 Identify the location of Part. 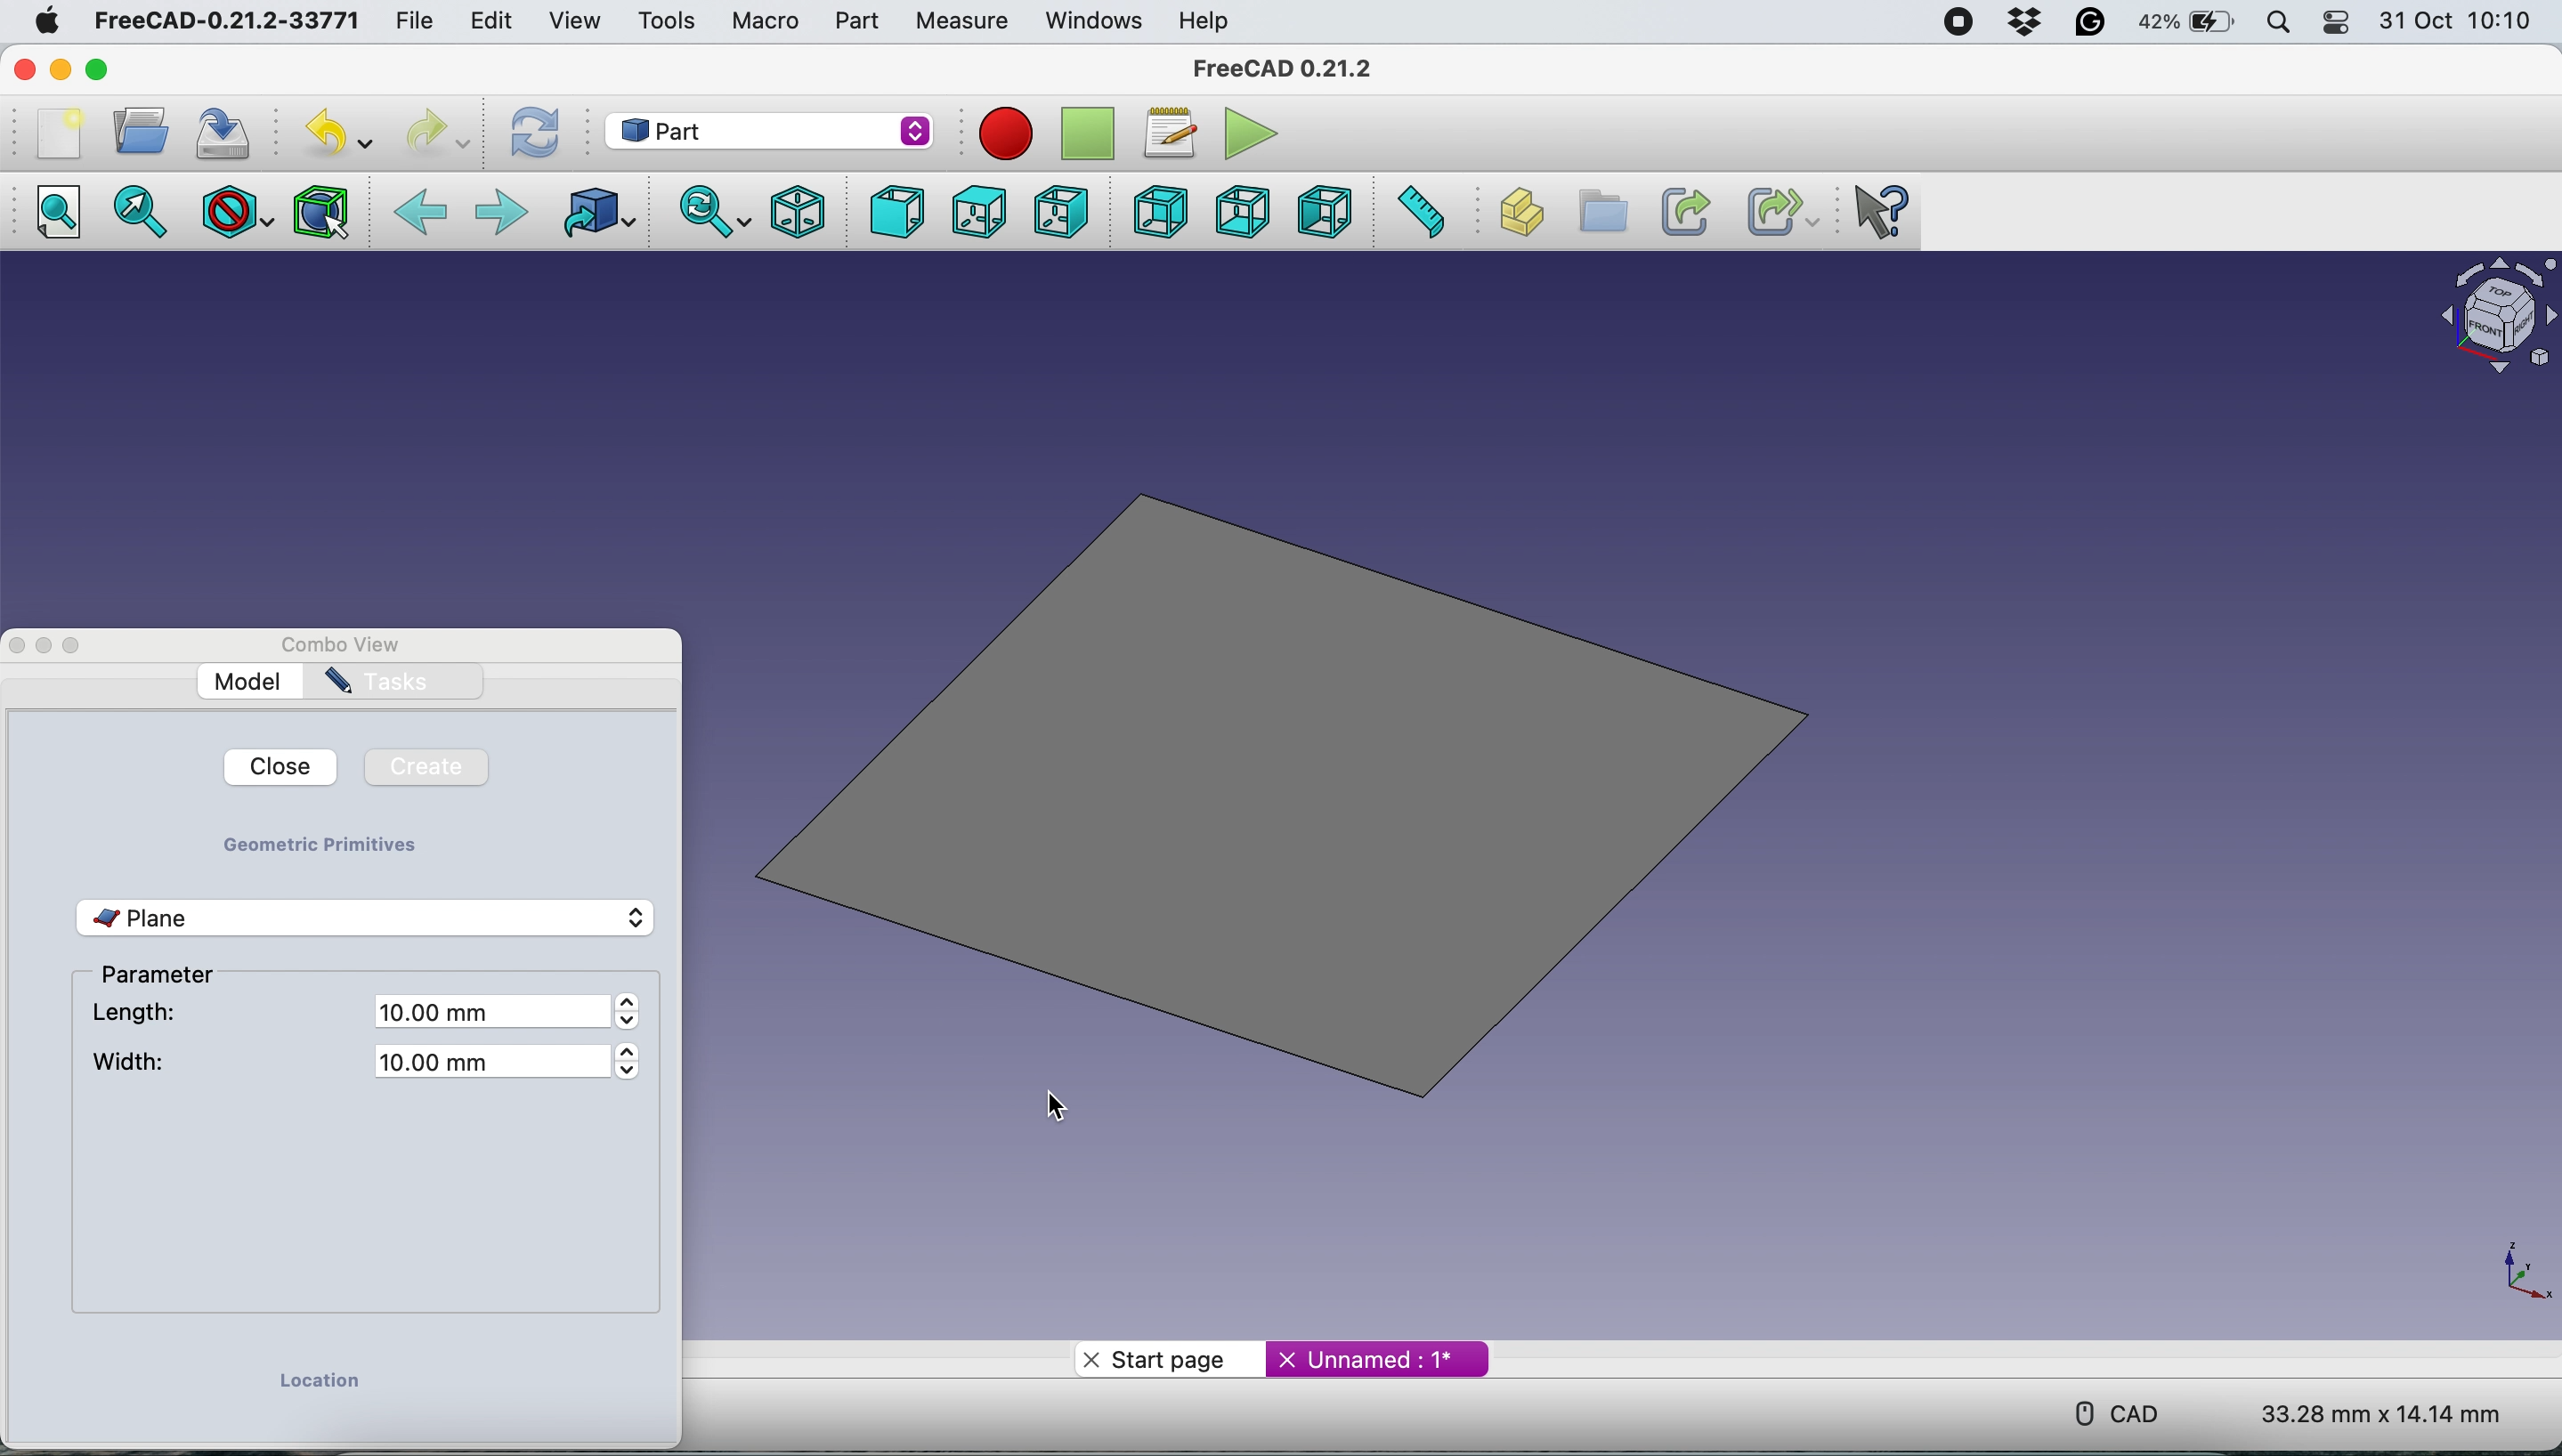
(858, 20).